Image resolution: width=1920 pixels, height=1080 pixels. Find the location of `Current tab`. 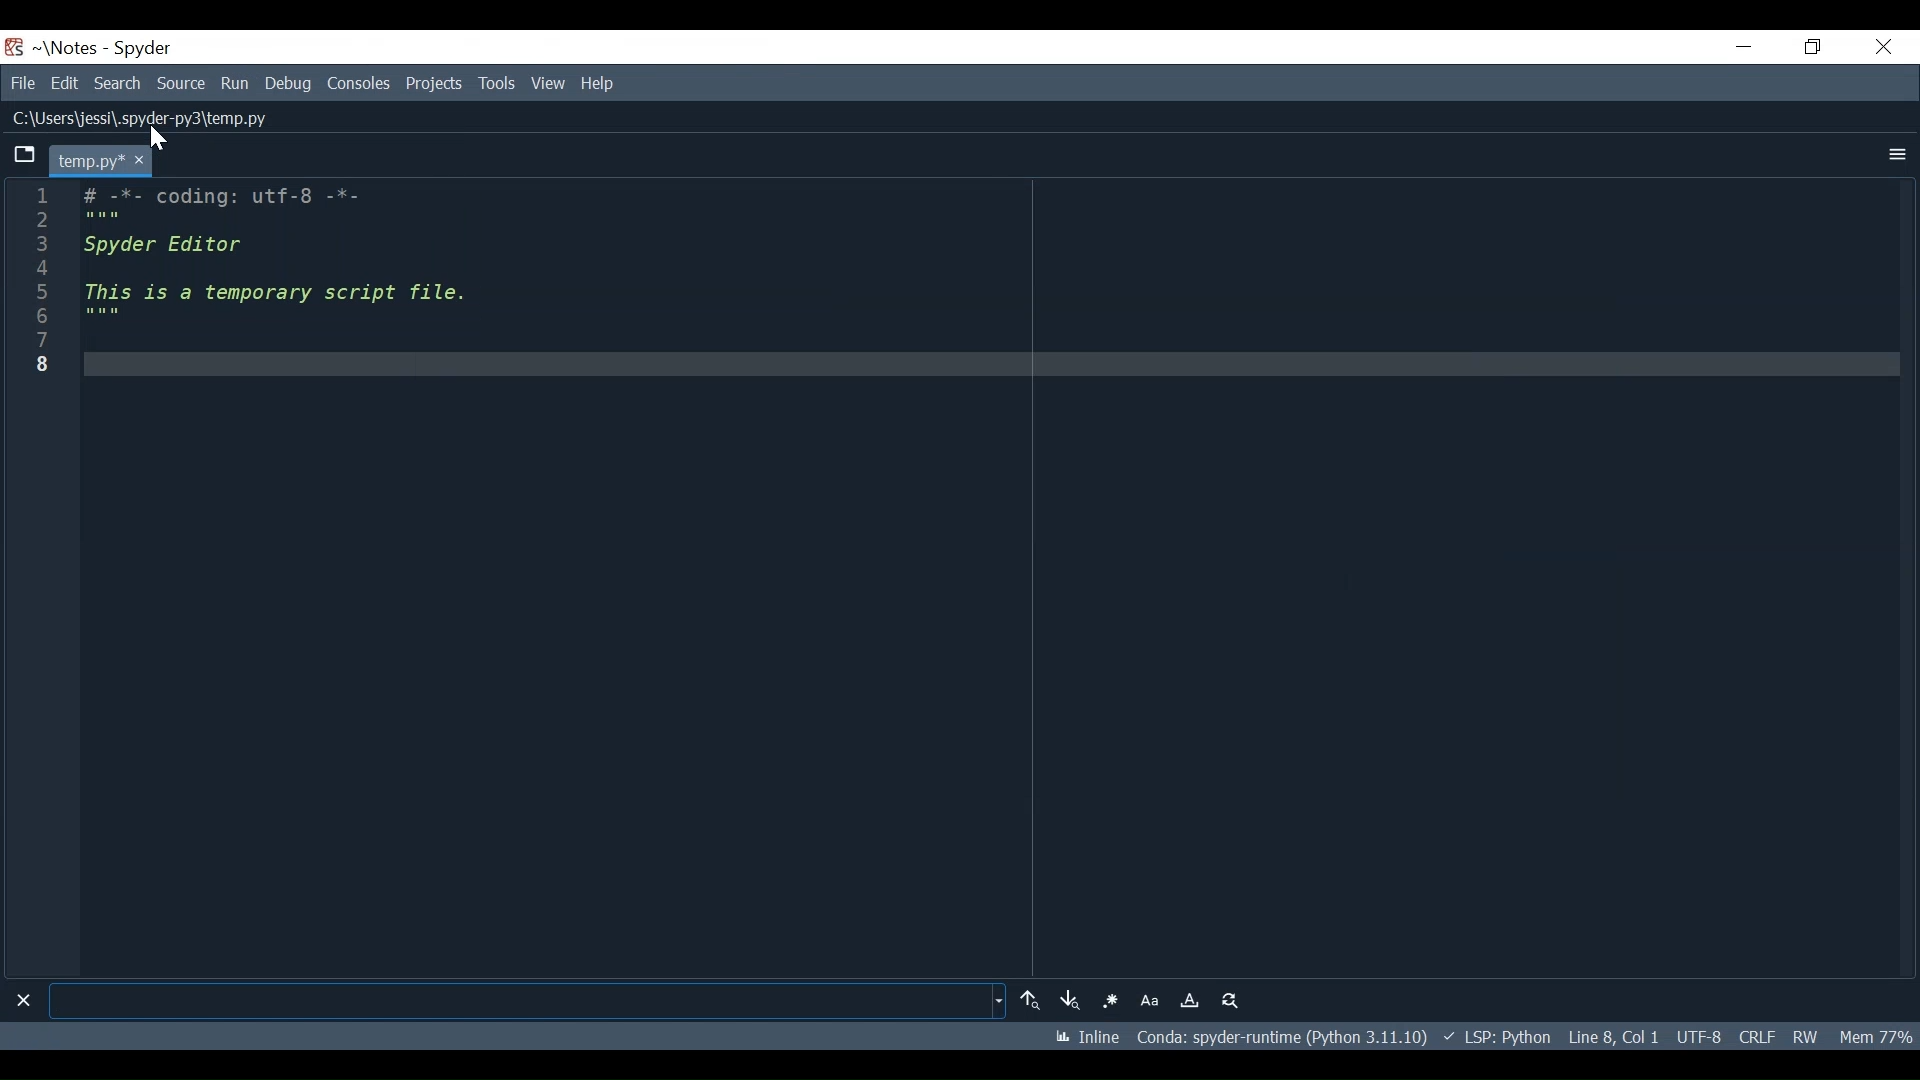

Current tab is located at coordinates (94, 158).